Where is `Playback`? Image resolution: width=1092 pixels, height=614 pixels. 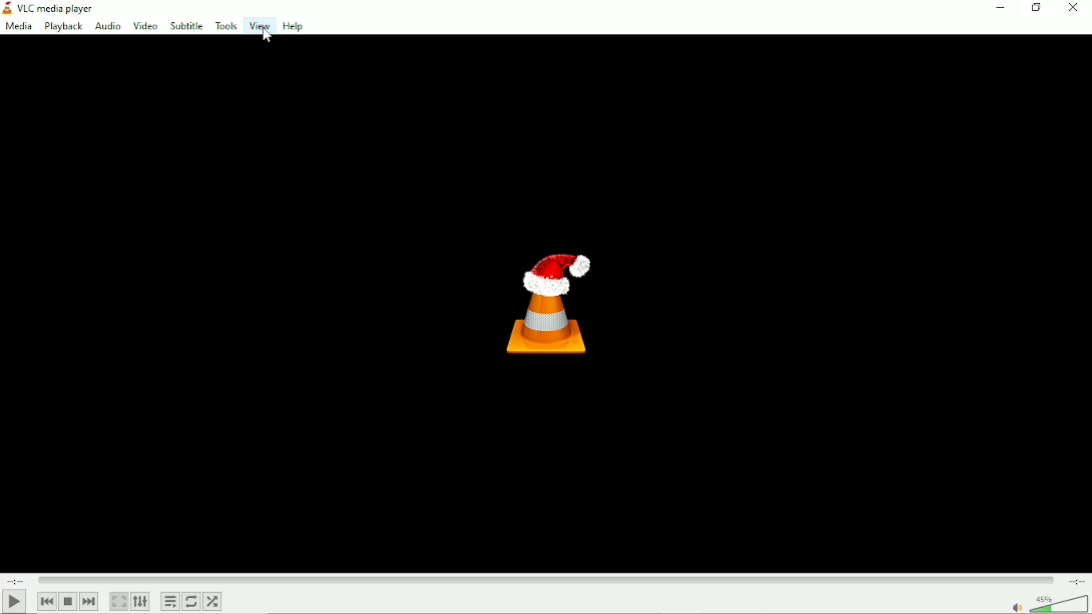 Playback is located at coordinates (62, 27).